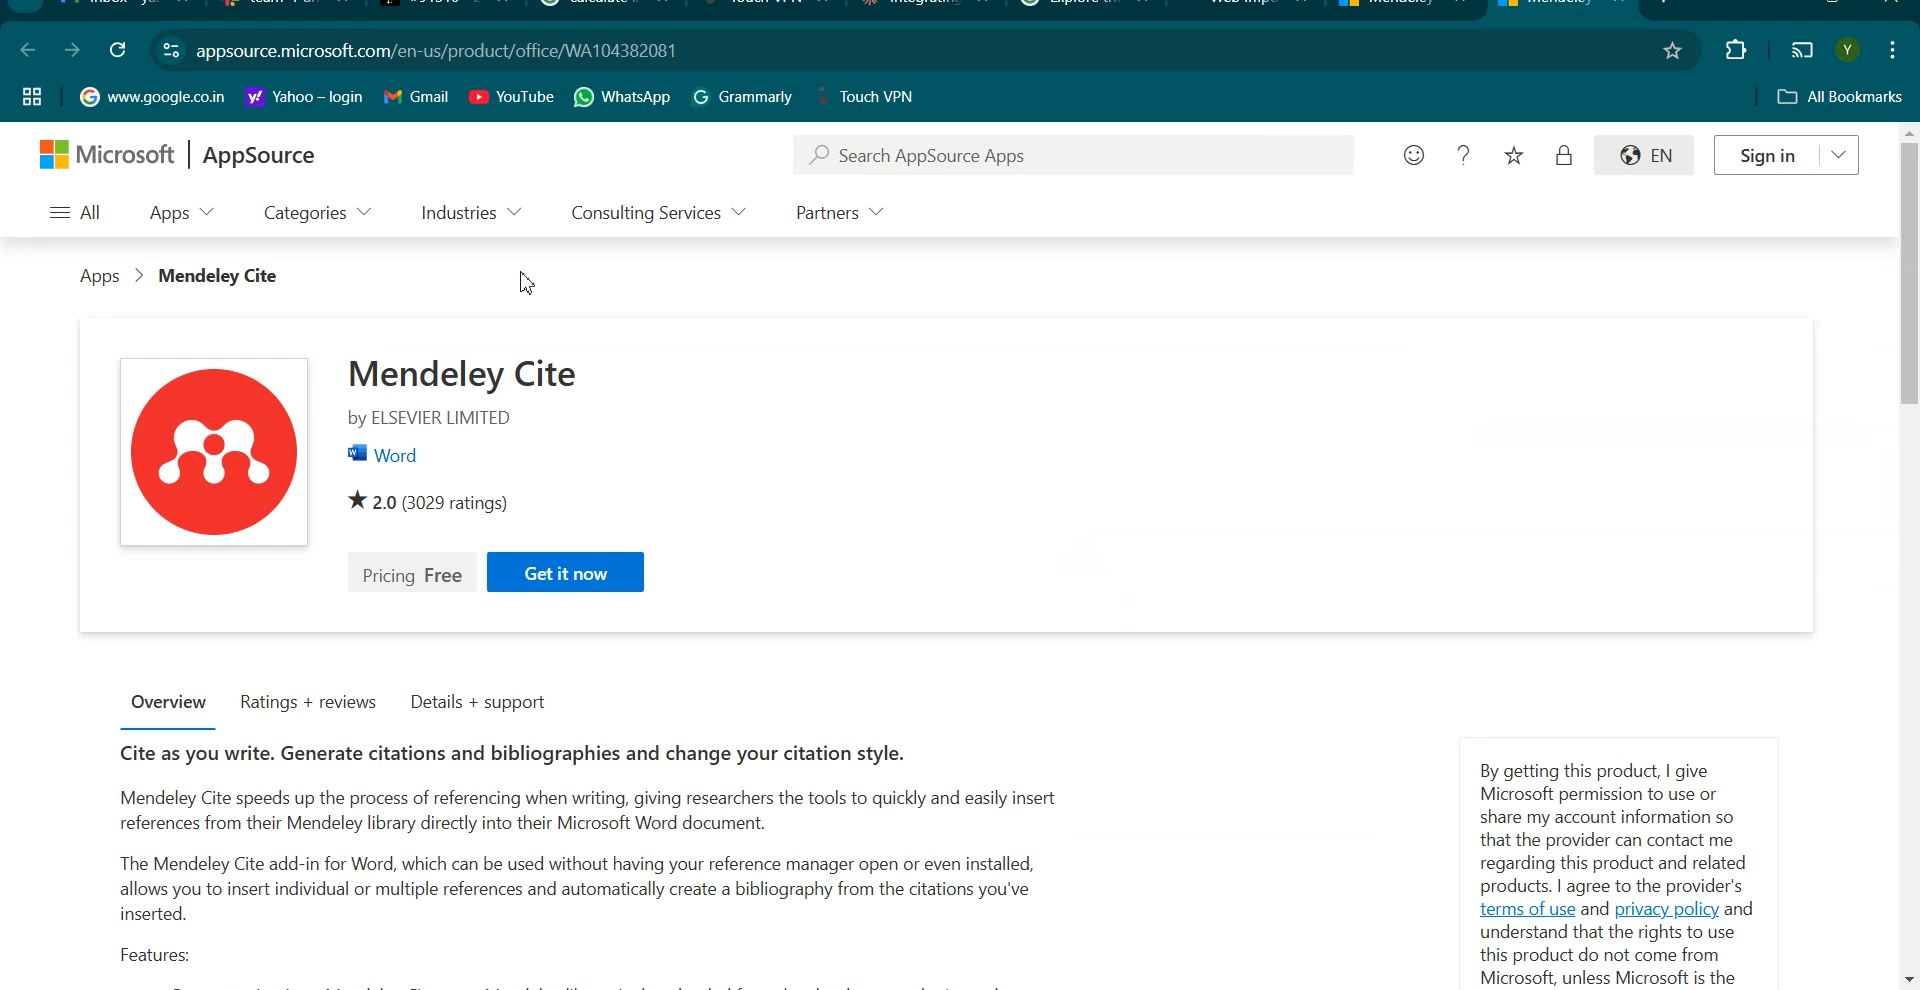  I want to click on Rating + Review, so click(308, 703).